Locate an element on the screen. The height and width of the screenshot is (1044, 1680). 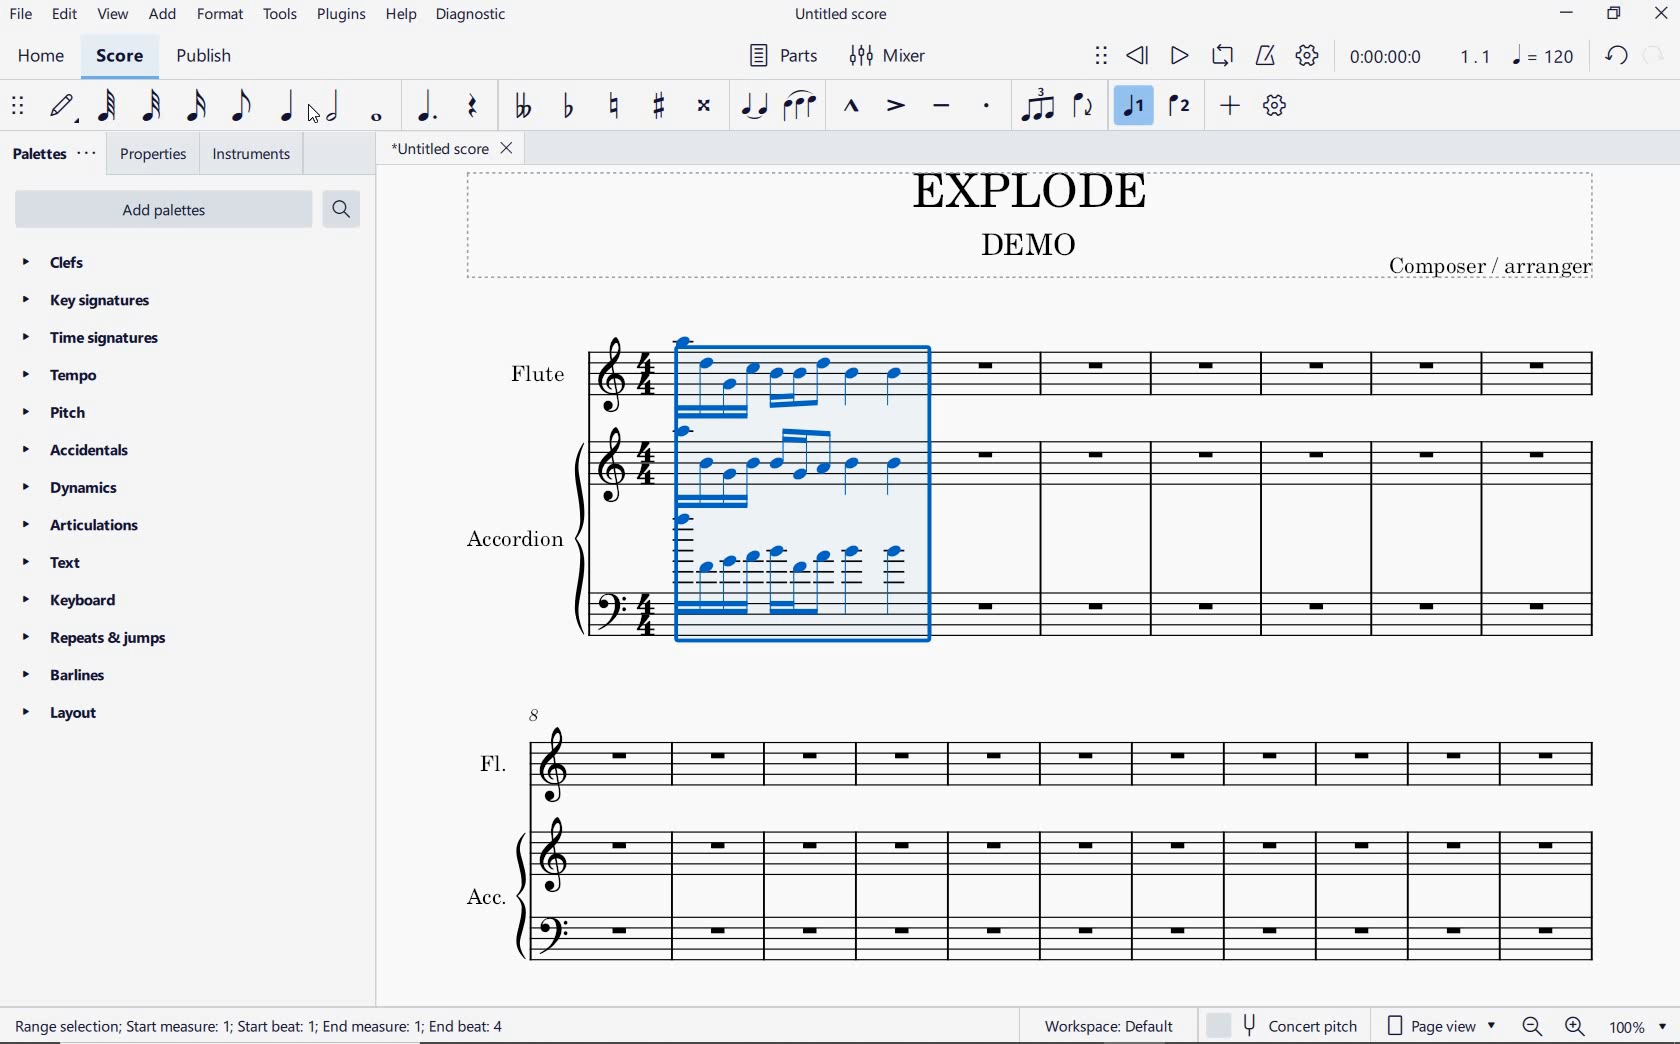
score is located at coordinates (120, 57).